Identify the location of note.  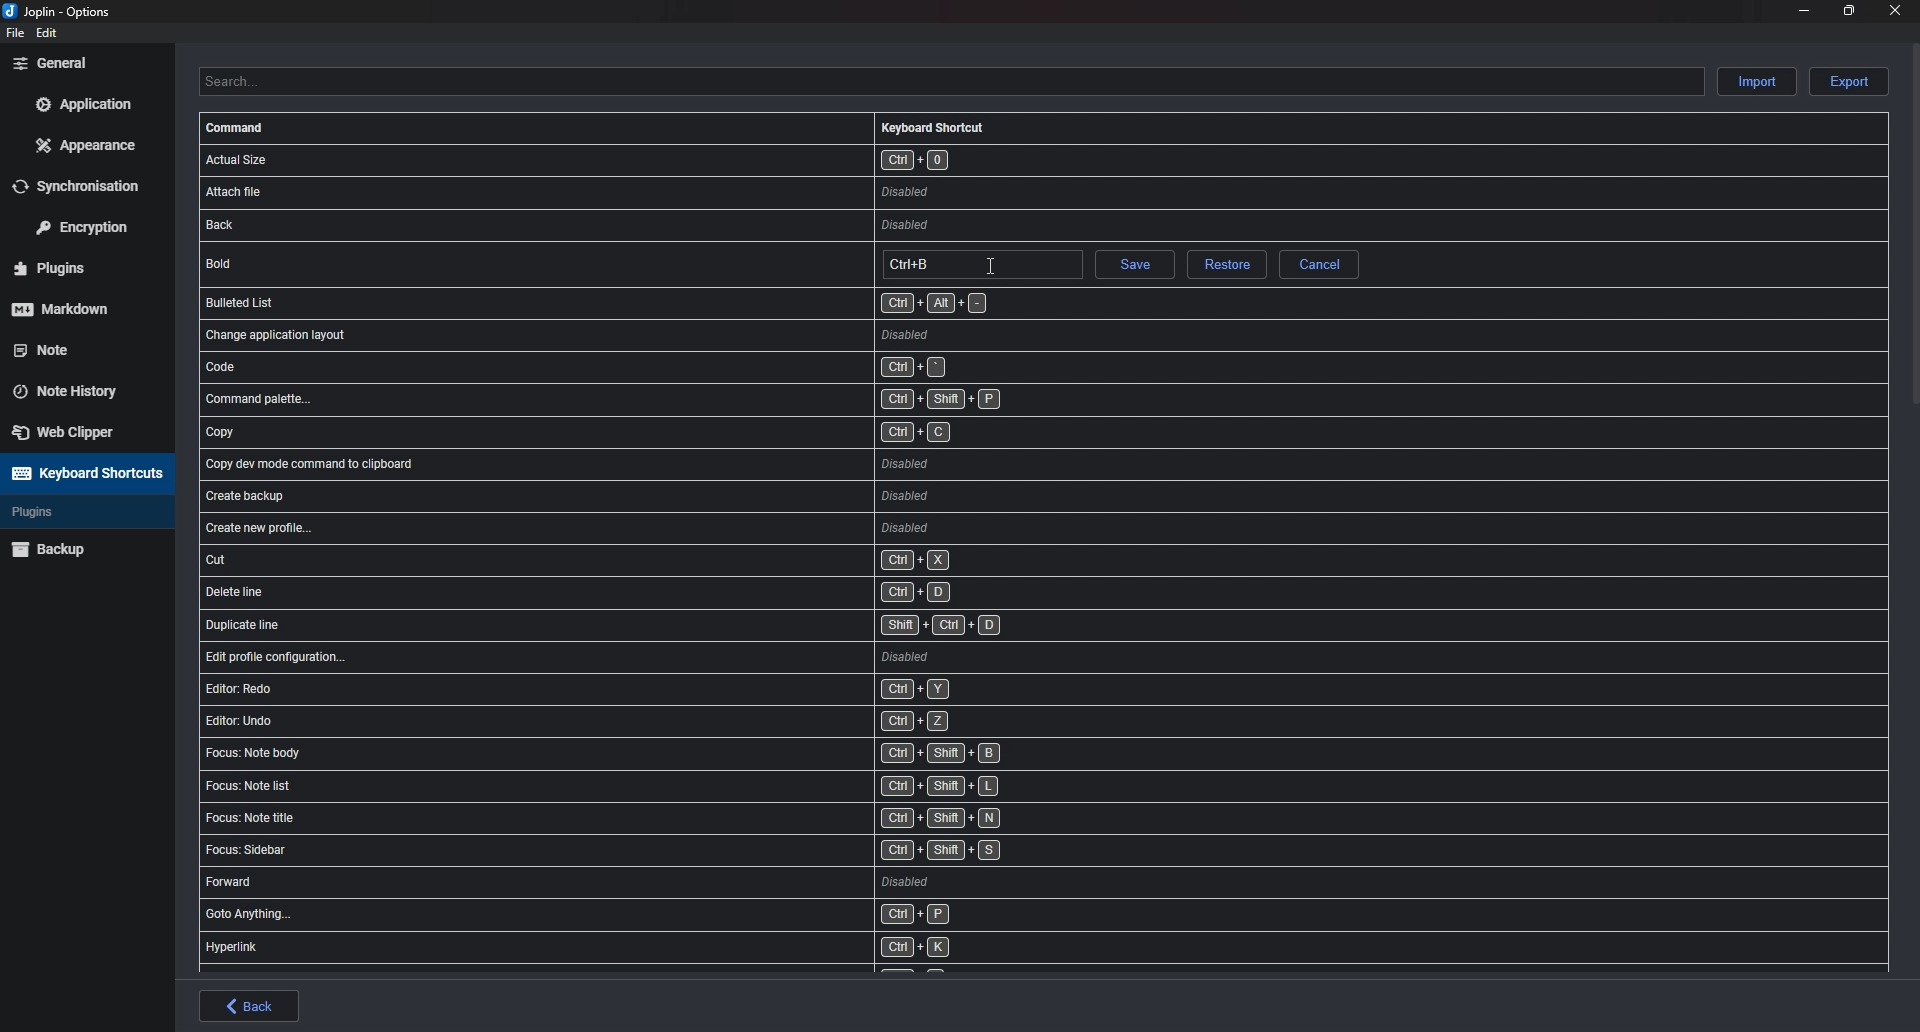
(75, 348).